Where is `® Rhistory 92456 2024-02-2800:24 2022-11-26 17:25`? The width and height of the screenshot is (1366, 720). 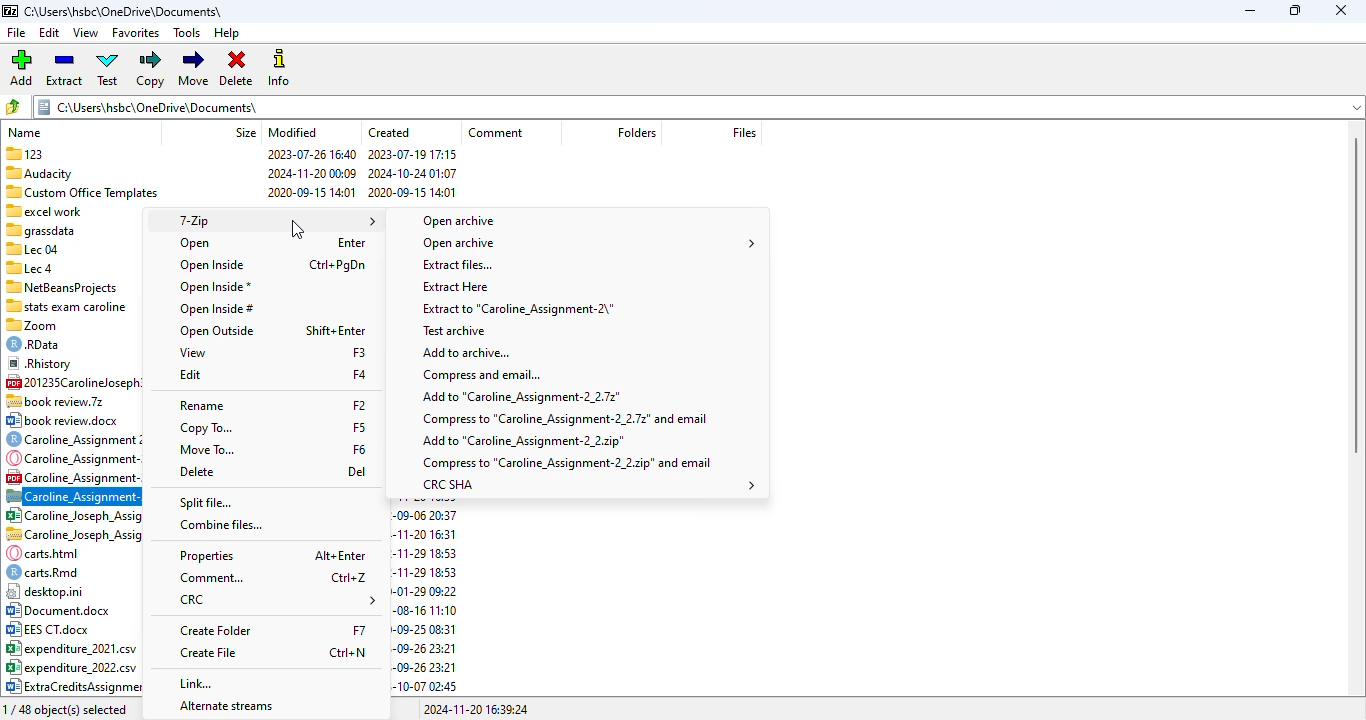
® Rhistory 92456 2024-02-2800:24 2022-11-26 17:25 is located at coordinates (71, 362).